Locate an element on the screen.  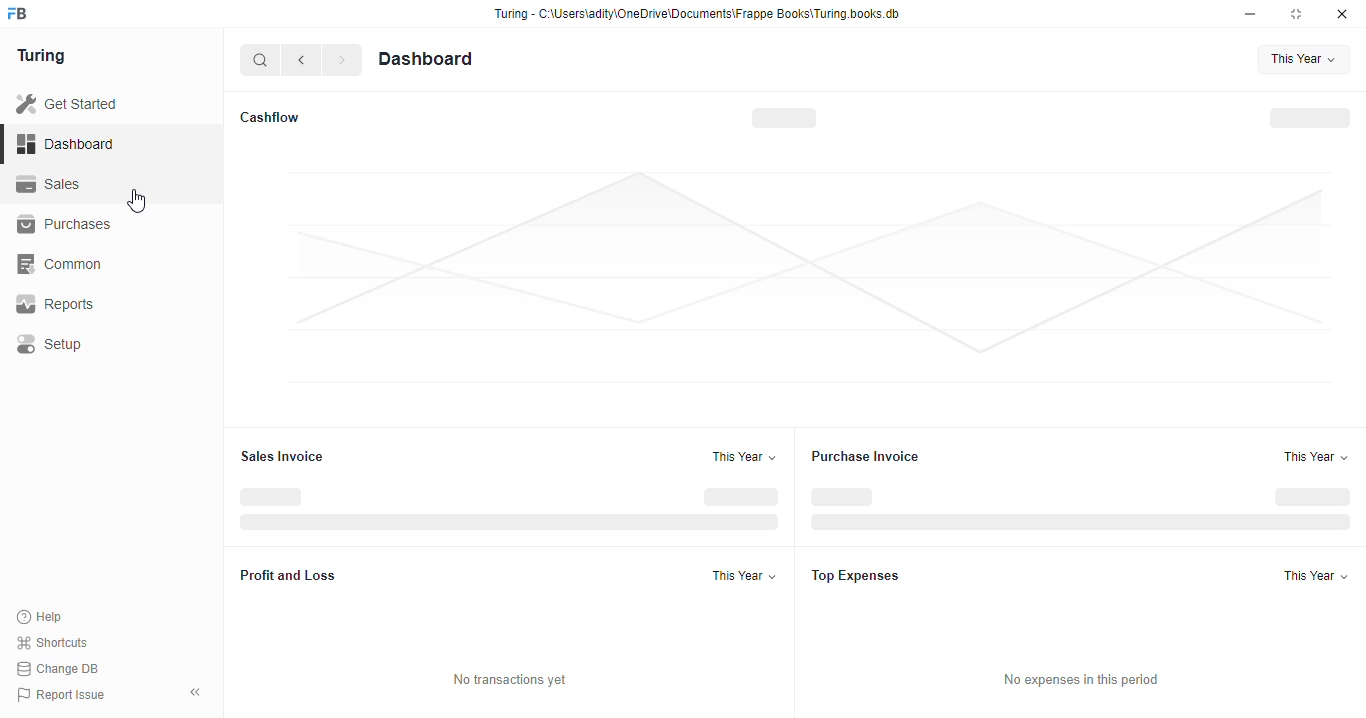
forward is located at coordinates (344, 62).